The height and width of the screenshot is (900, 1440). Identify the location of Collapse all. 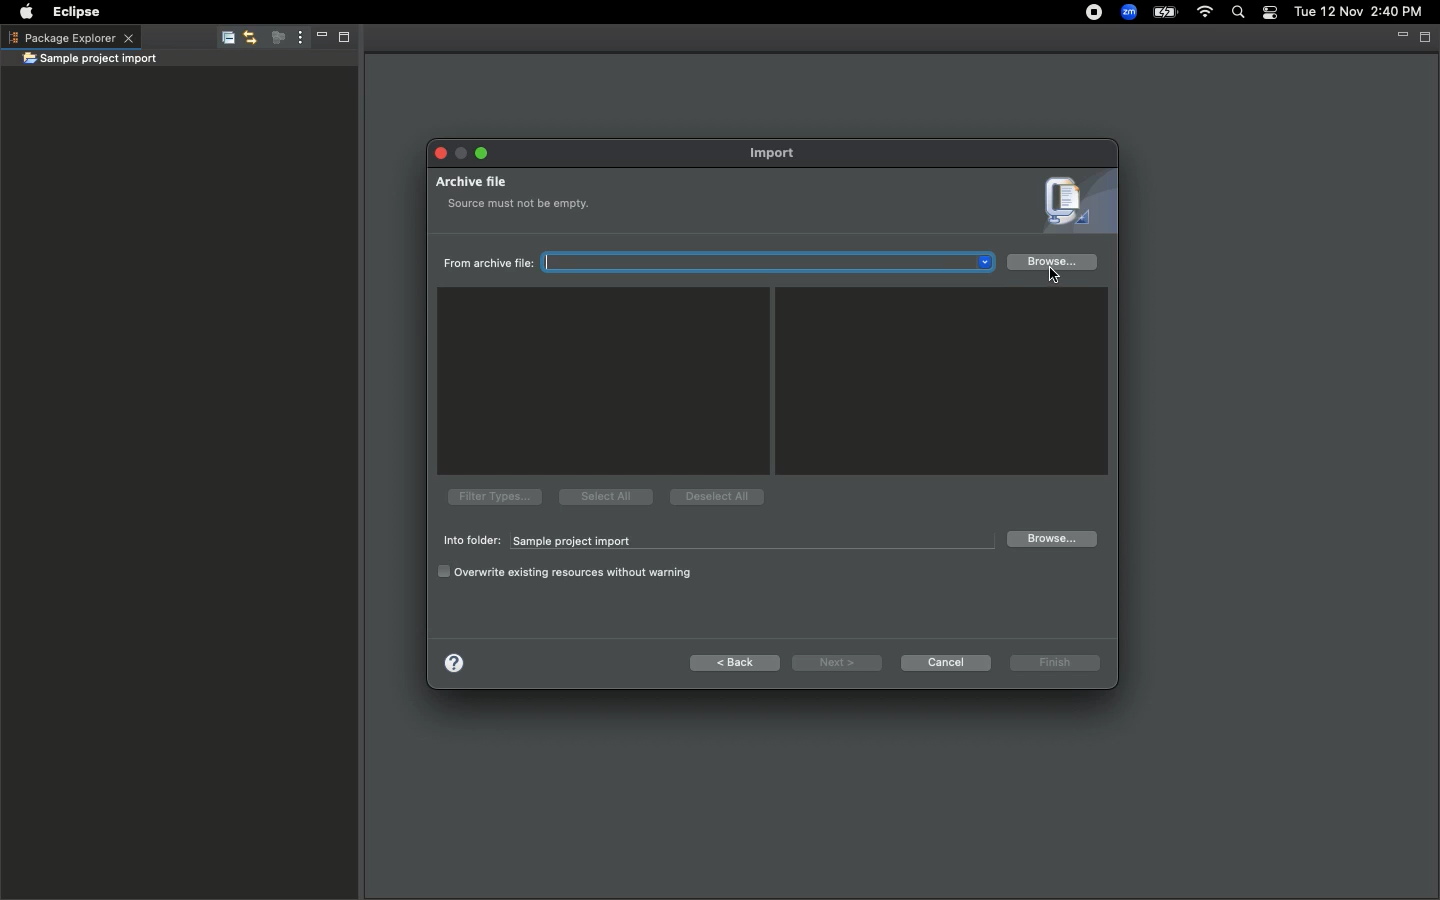
(224, 41).